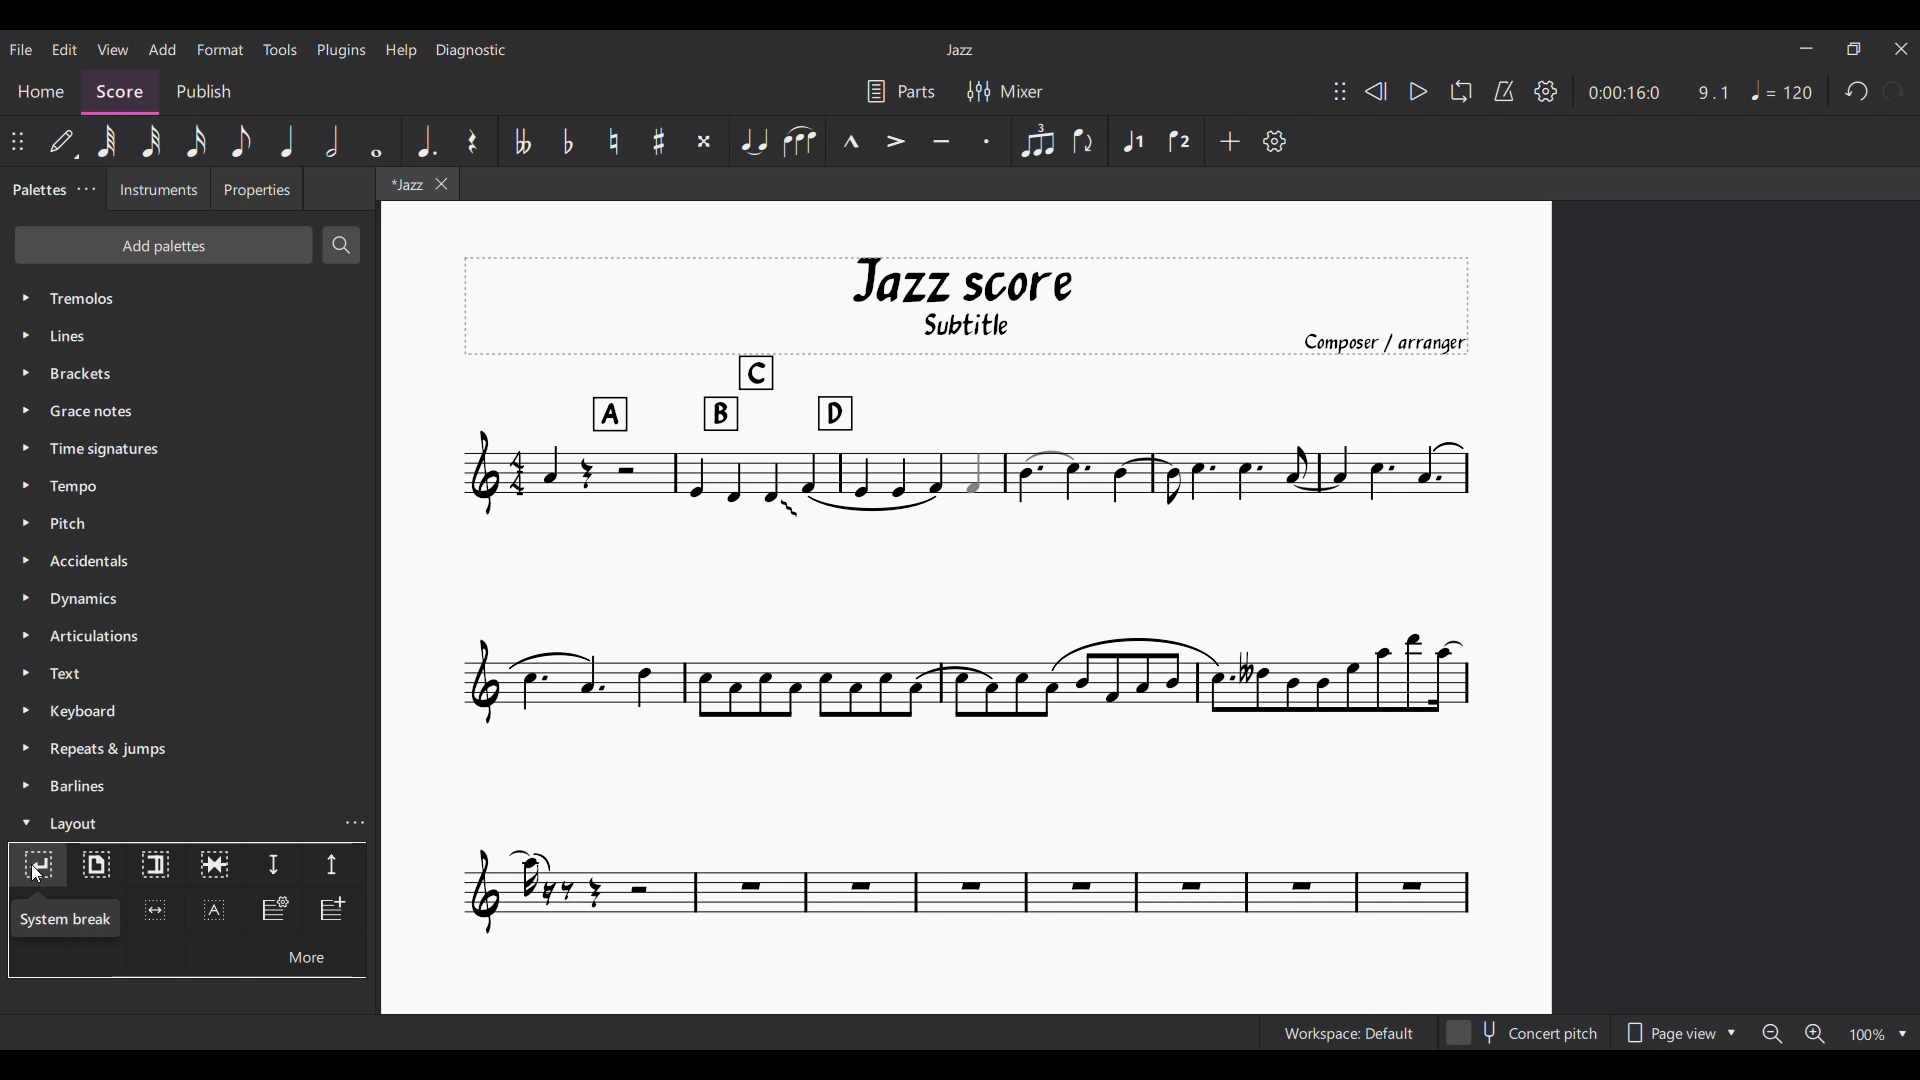  Describe the element at coordinates (1274, 141) in the screenshot. I see `Customize settings` at that location.